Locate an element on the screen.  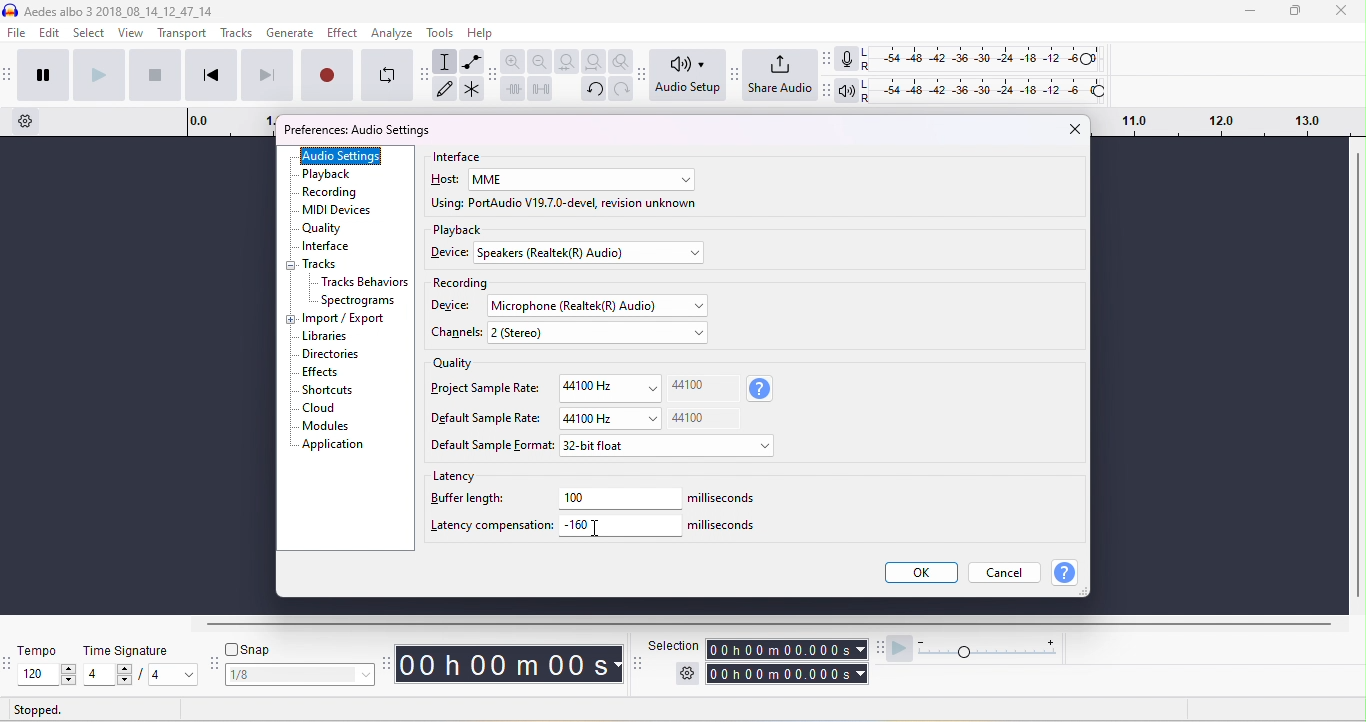
milliseconds is located at coordinates (724, 524).